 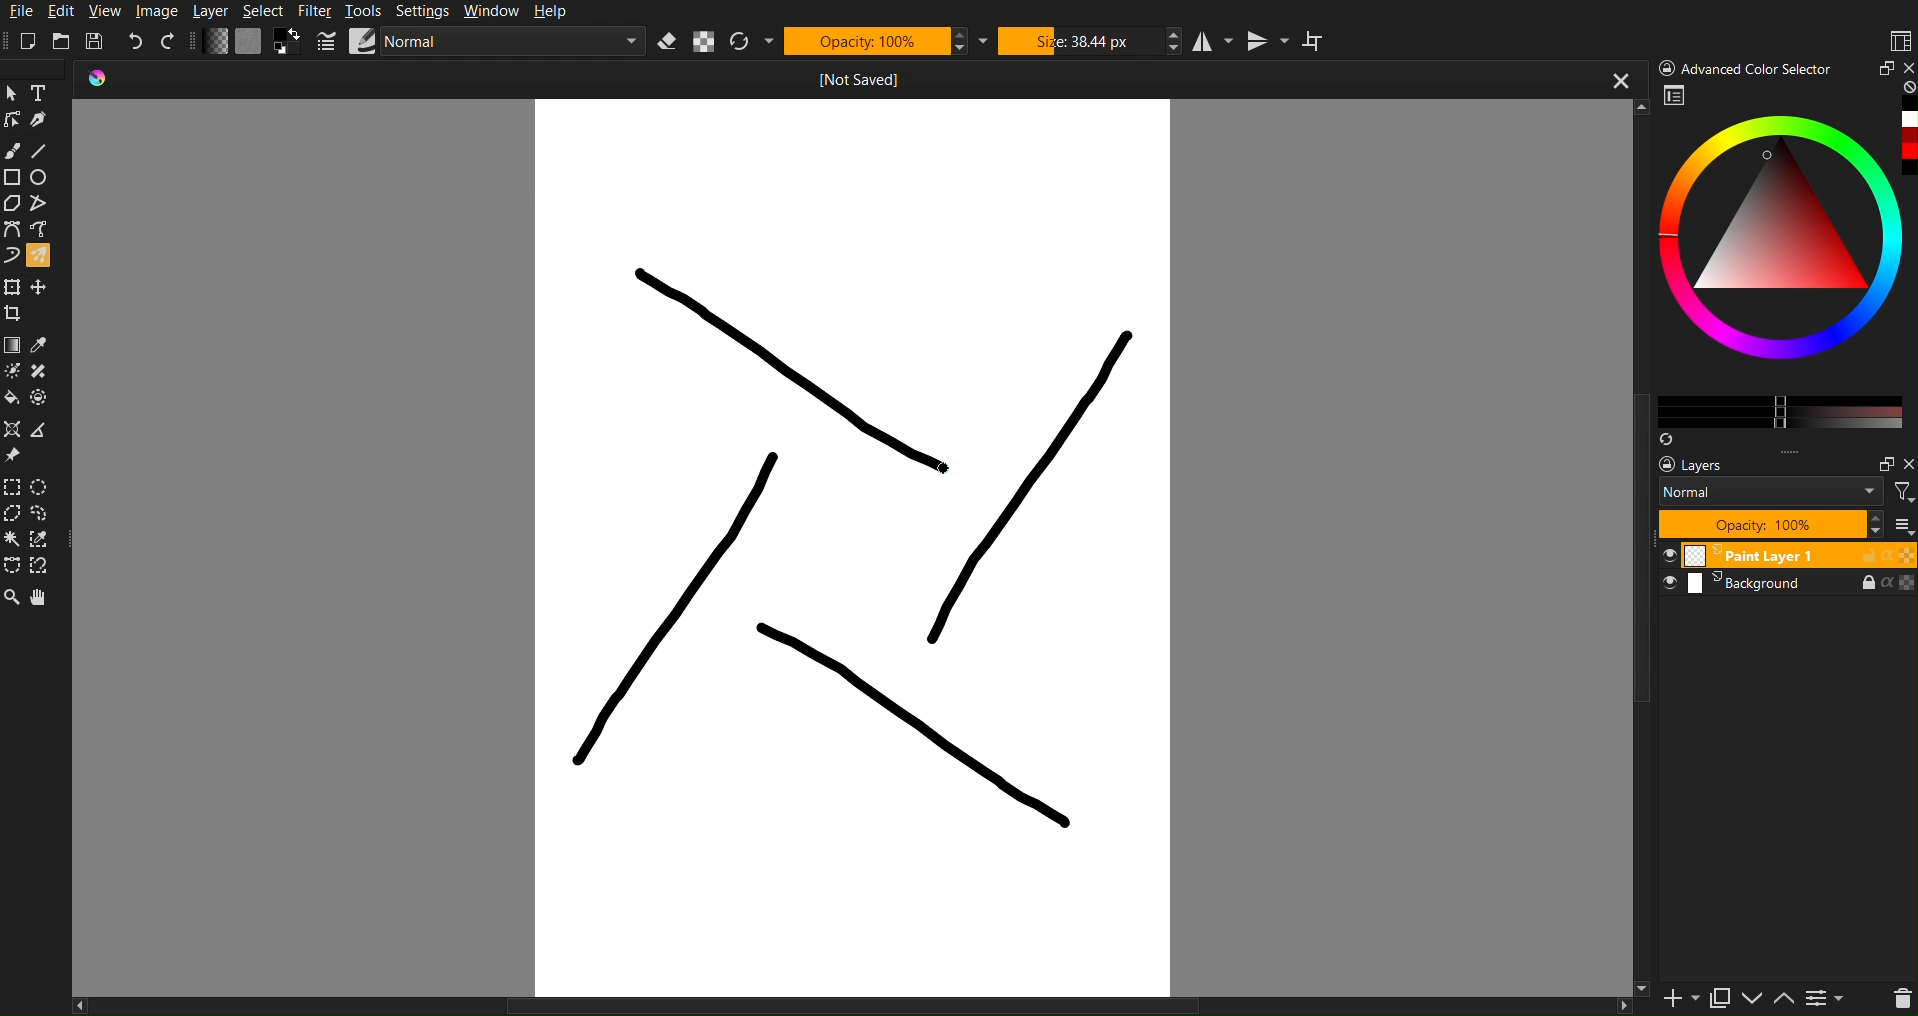 What do you see at coordinates (561, 12) in the screenshot?
I see `Help` at bounding box center [561, 12].